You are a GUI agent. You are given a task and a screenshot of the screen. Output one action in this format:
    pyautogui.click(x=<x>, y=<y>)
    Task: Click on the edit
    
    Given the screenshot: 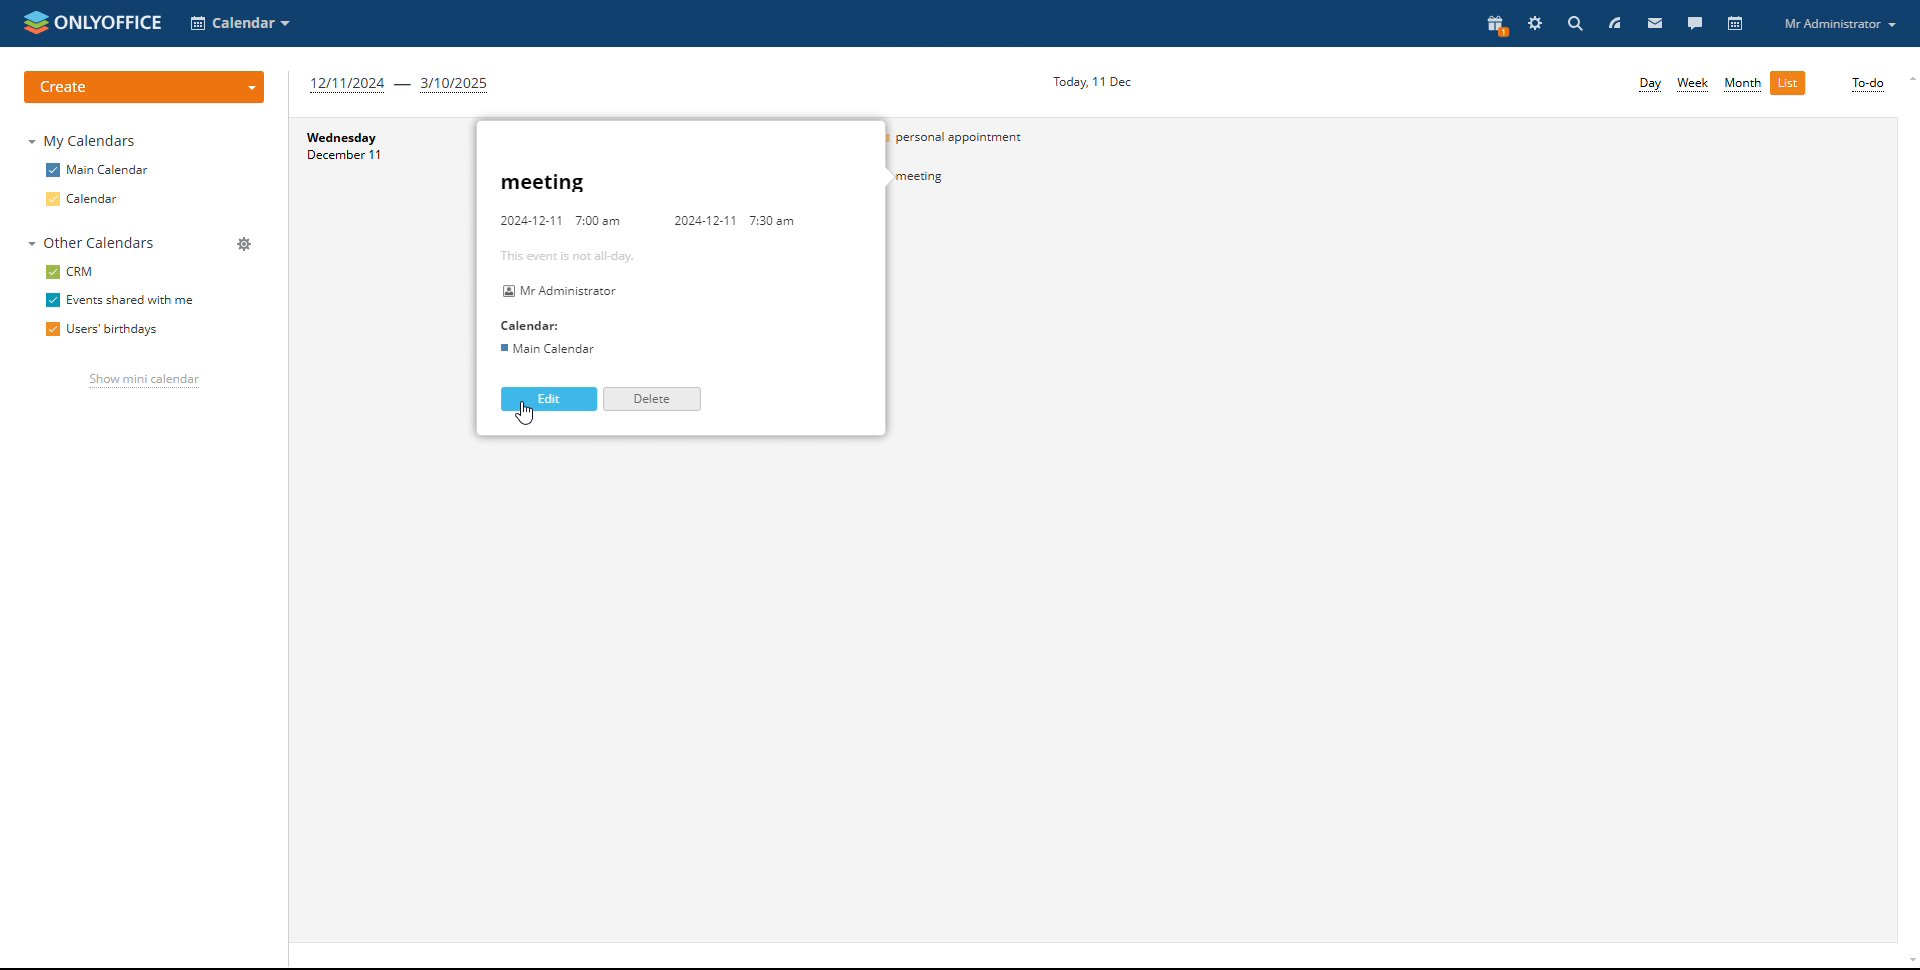 What is the action you would take?
    pyautogui.click(x=549, y=399)
    